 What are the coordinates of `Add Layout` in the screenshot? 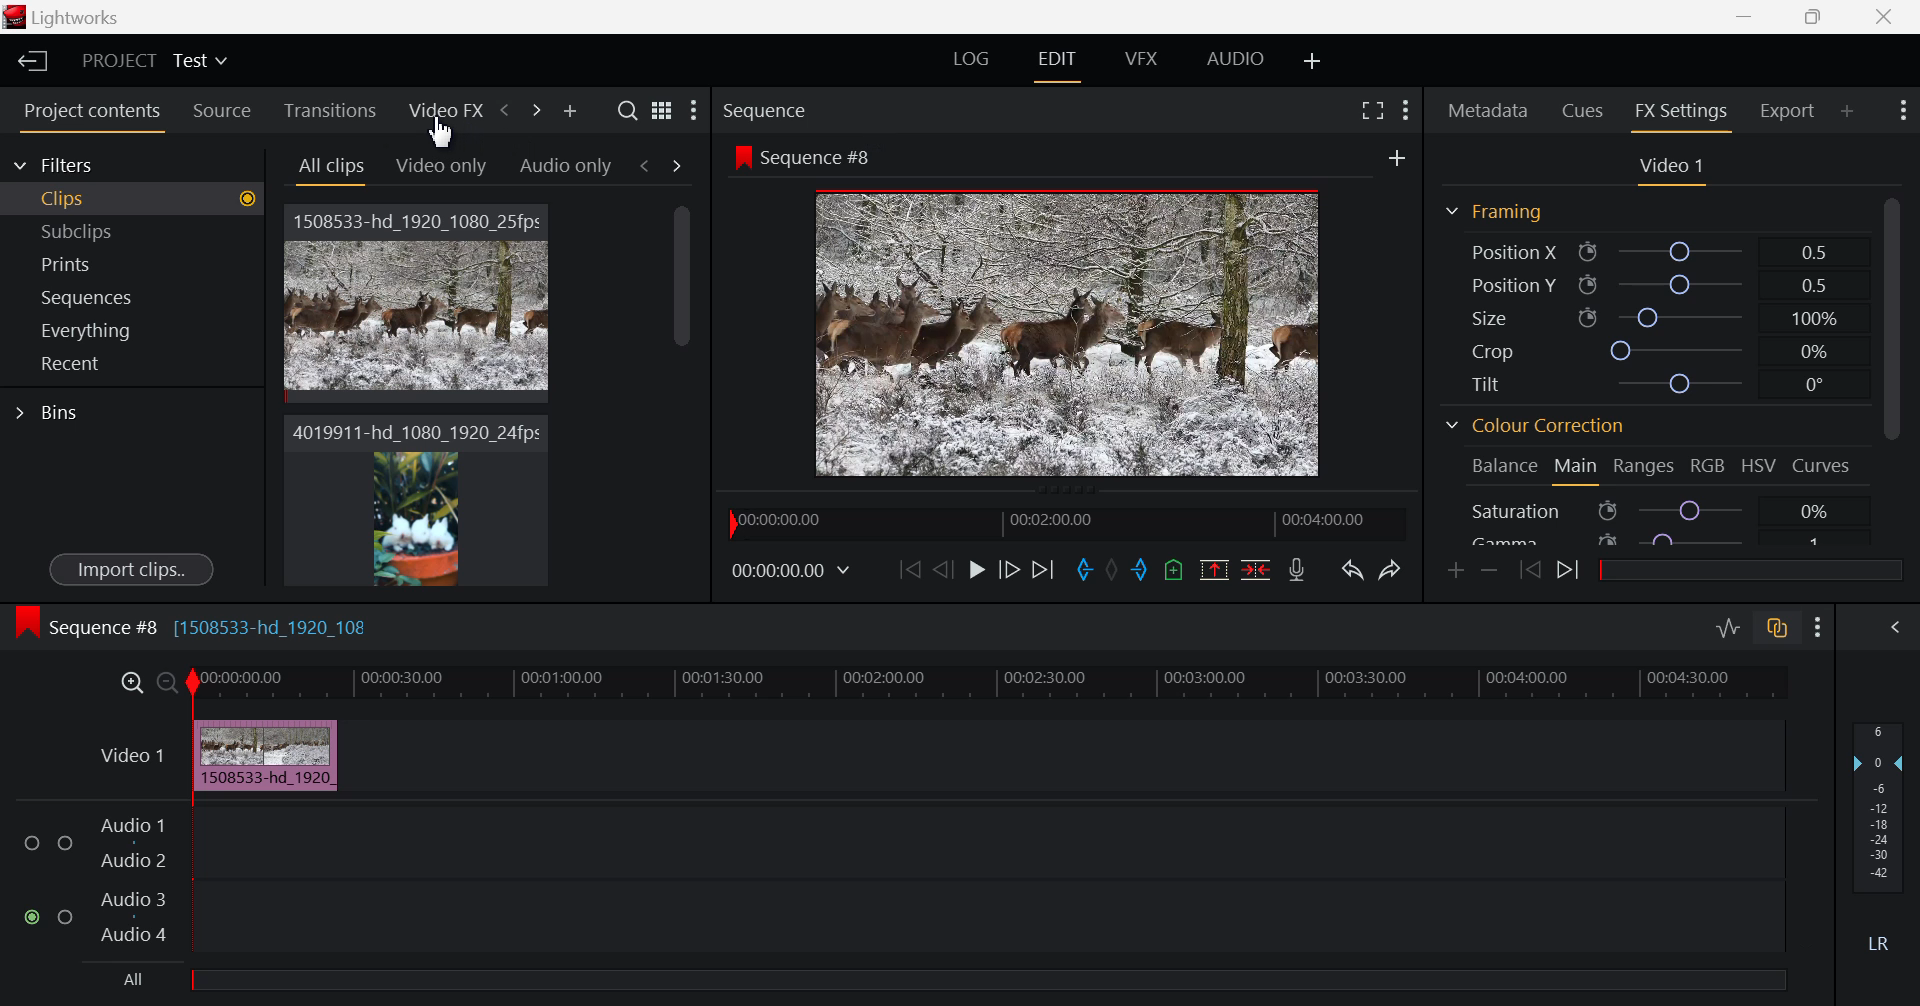 It's located at (1314, 63).